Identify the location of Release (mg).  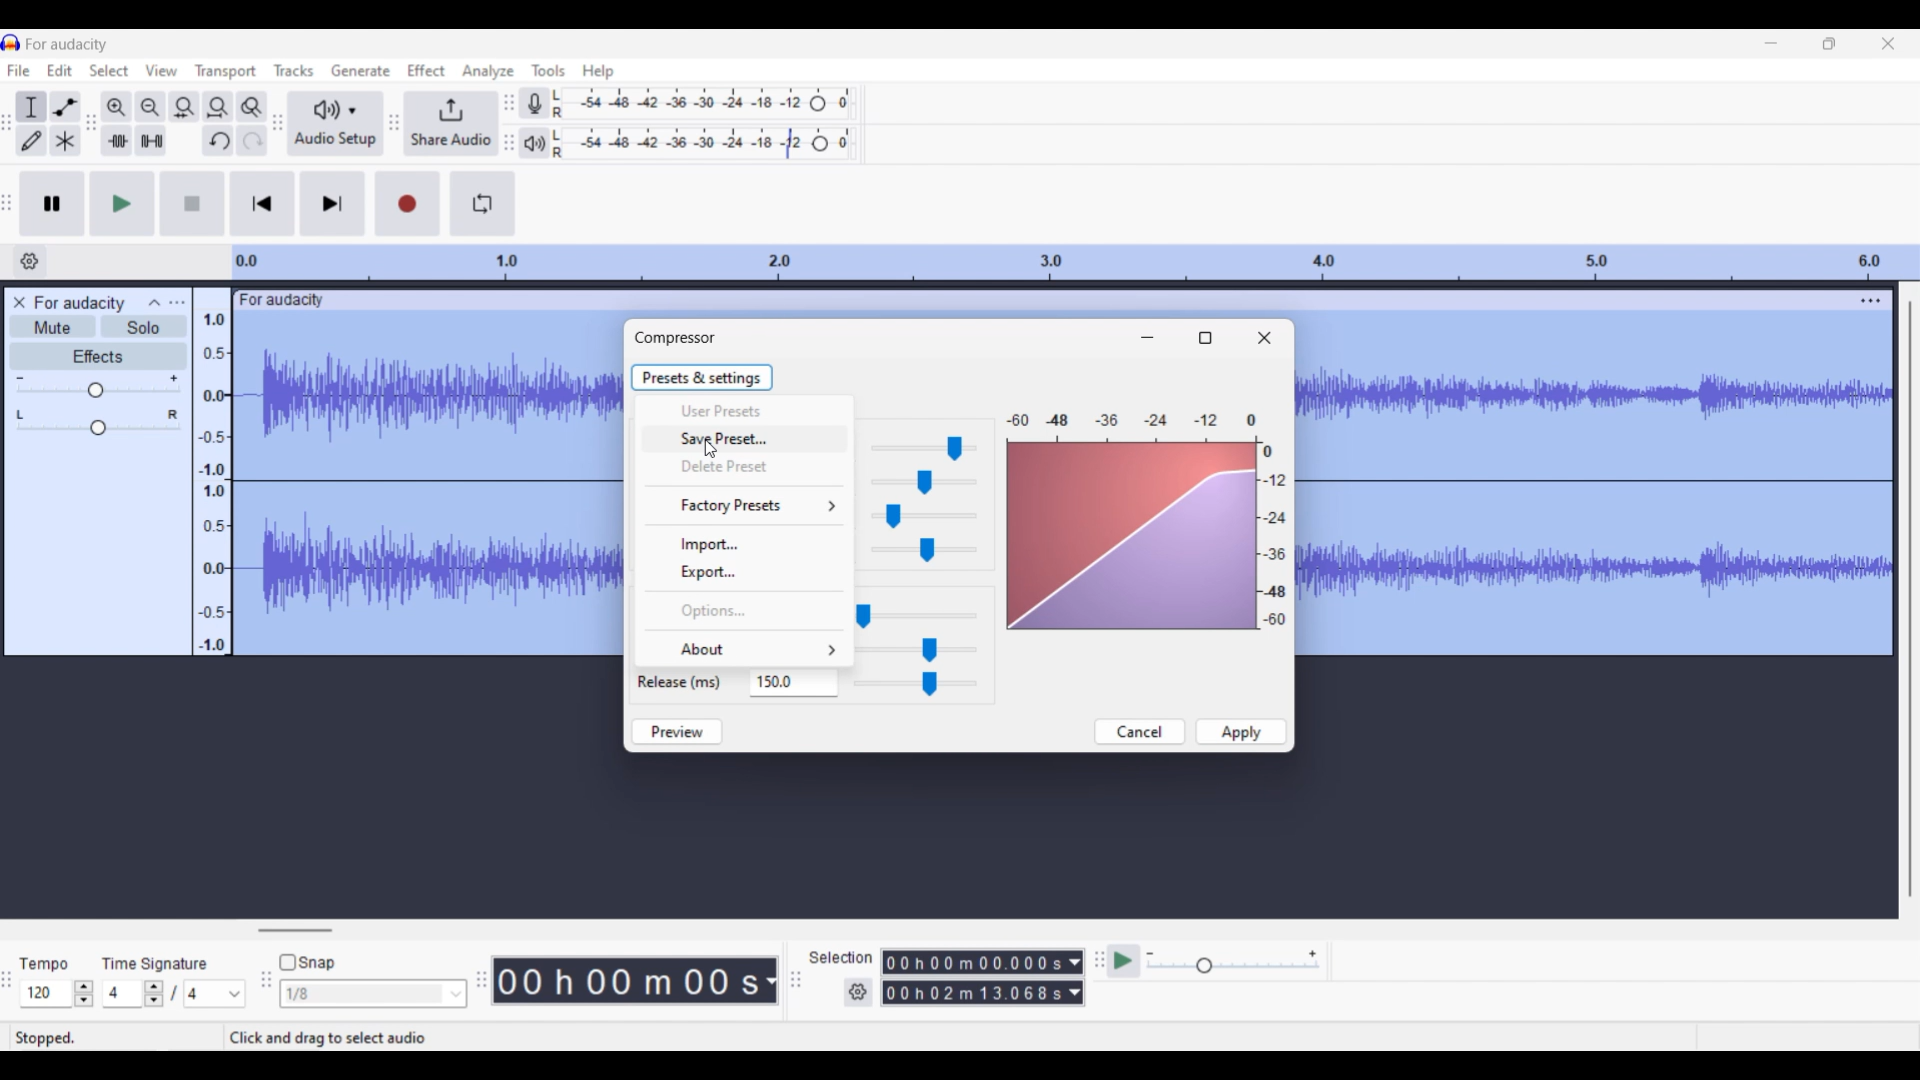
(691, 681).